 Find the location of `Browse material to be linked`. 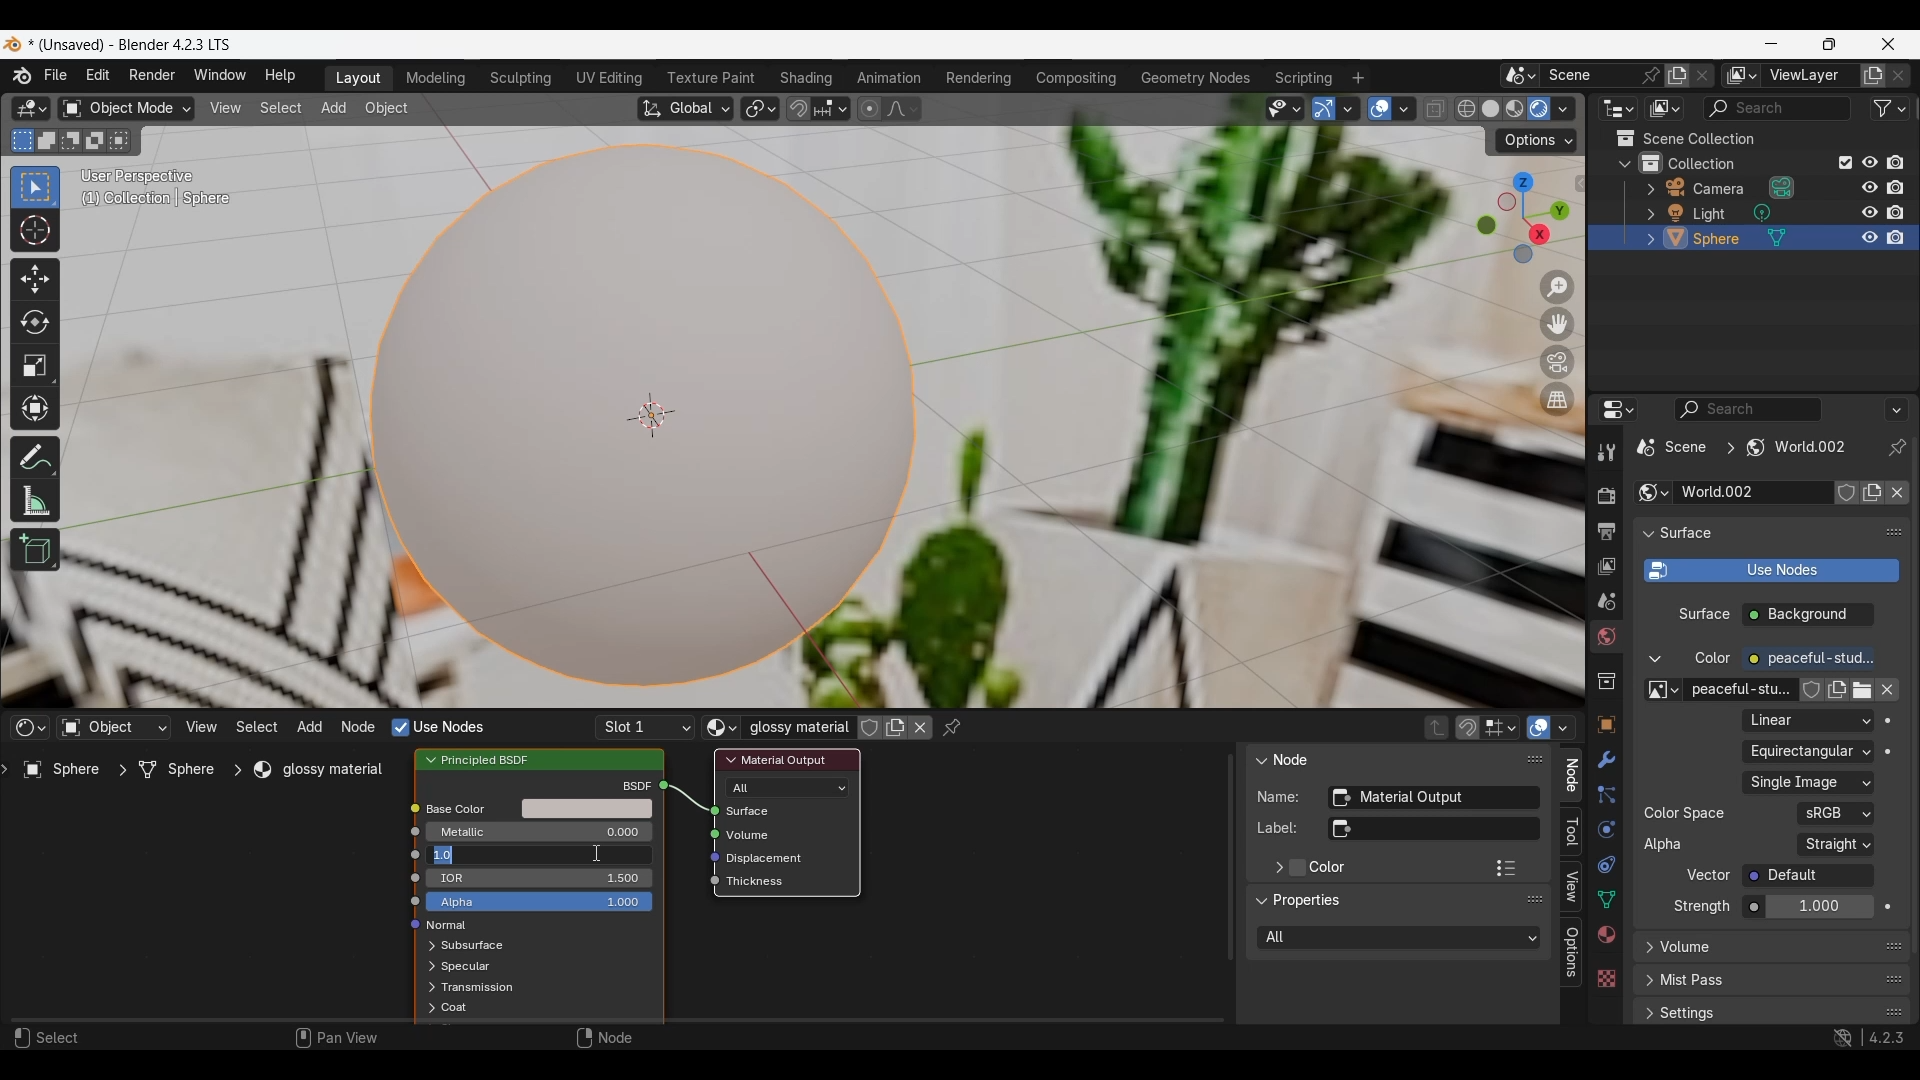

Browse material to be linked is located at coordinates (722, 728).